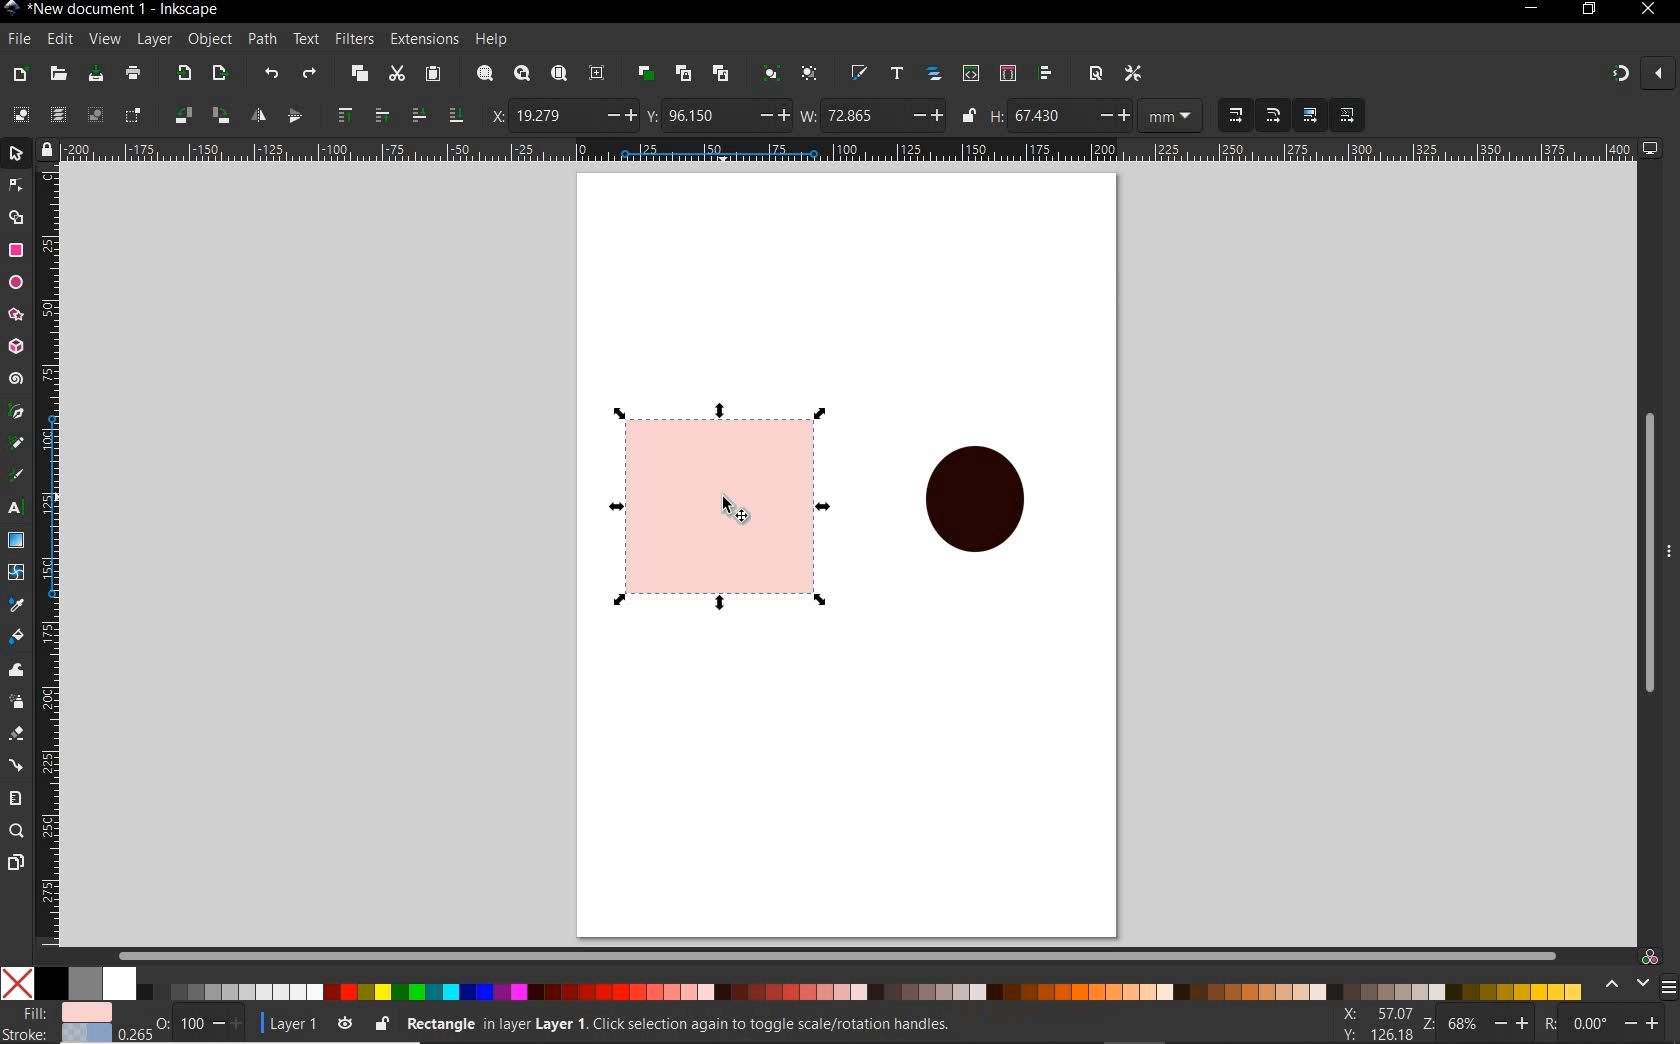  What do you see at coordinates (17, 152) in the screenshot?
I see `select tool` at bounding box center [17, 152].